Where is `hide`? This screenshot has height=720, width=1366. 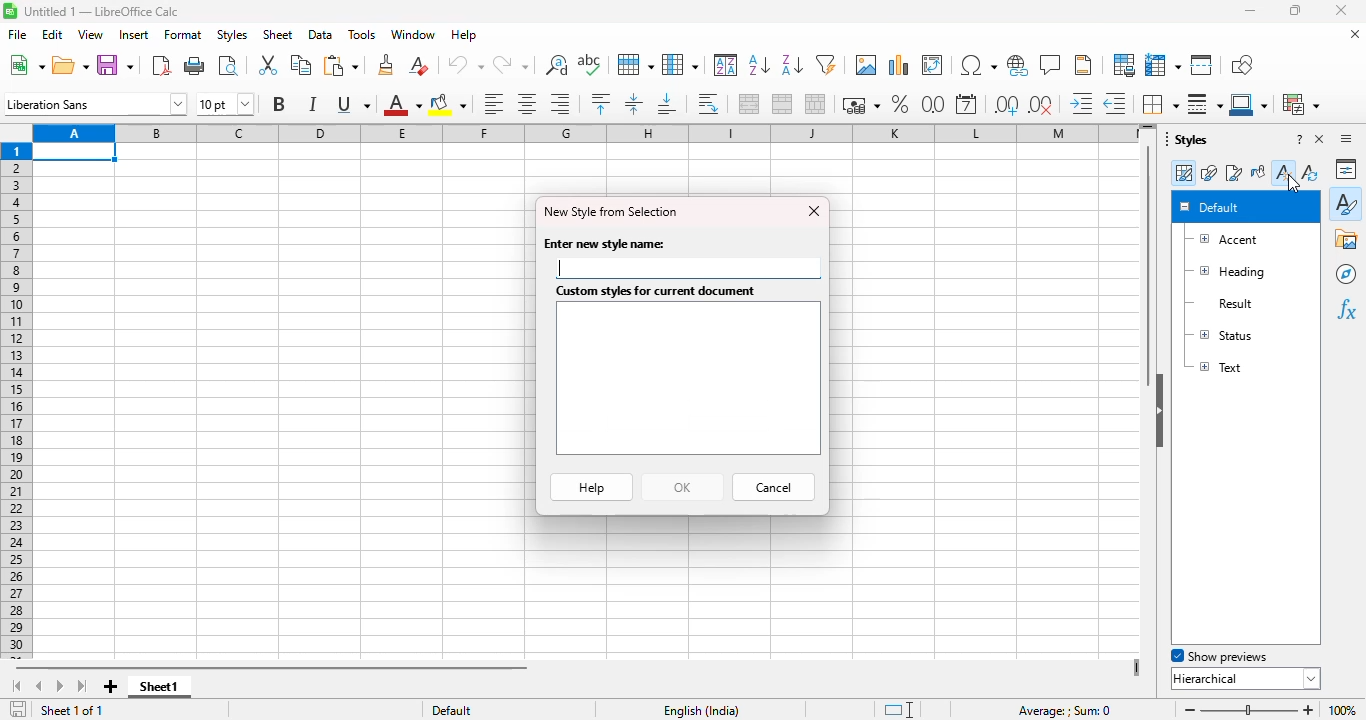
hide is located at coordinates (1159, 411).